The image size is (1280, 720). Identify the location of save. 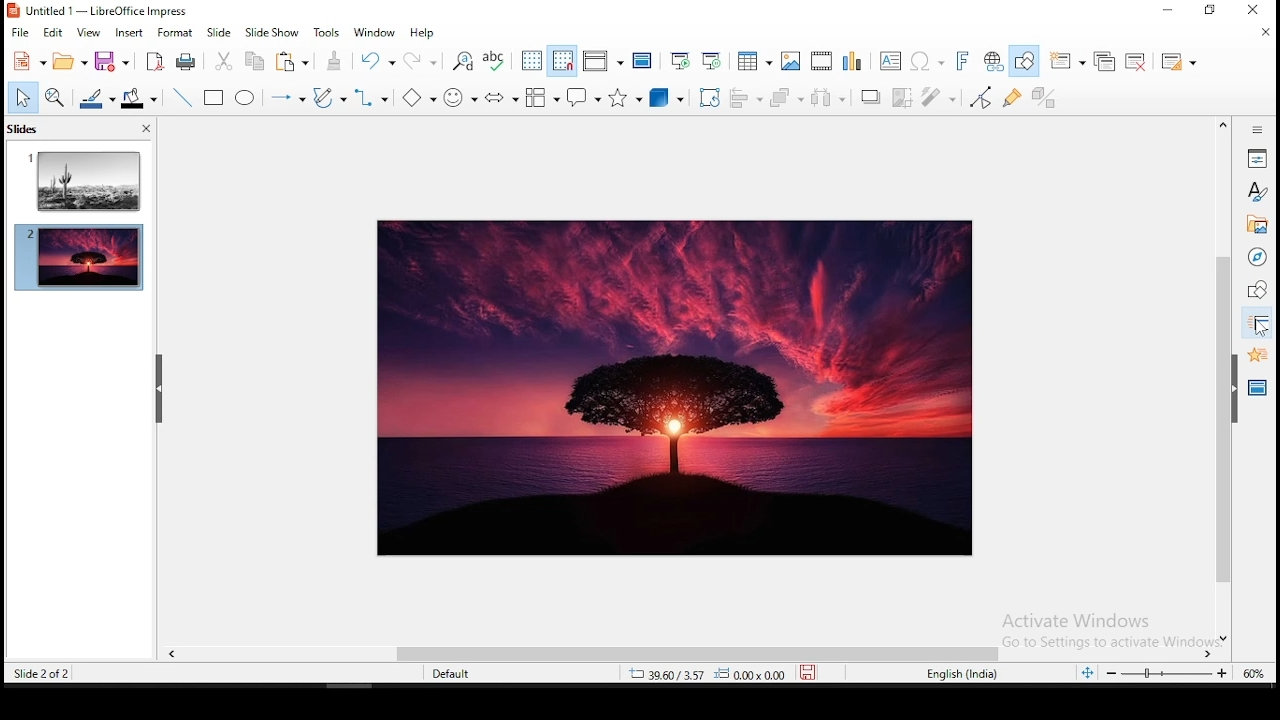
(115, 59).